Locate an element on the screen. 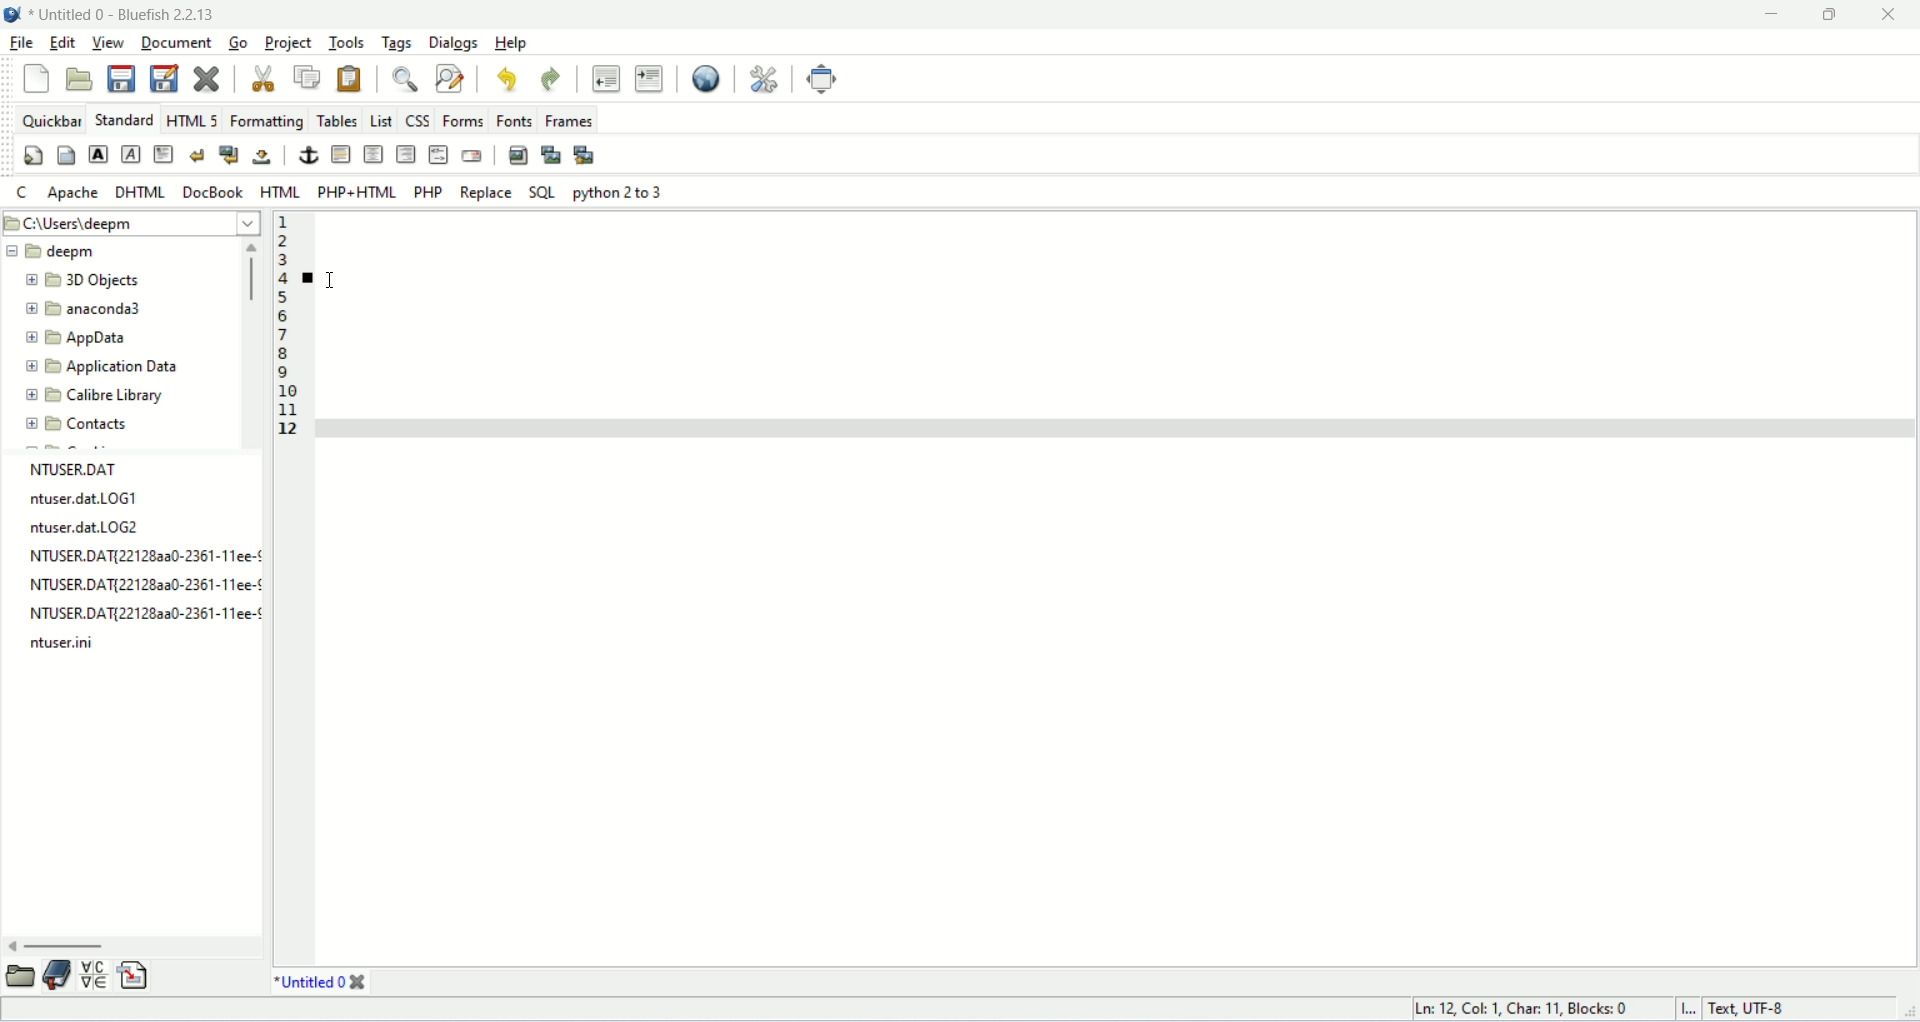 The width and height of the screenshot is (1920, 1022). horizontal rule is located at coordinates (338, 154).